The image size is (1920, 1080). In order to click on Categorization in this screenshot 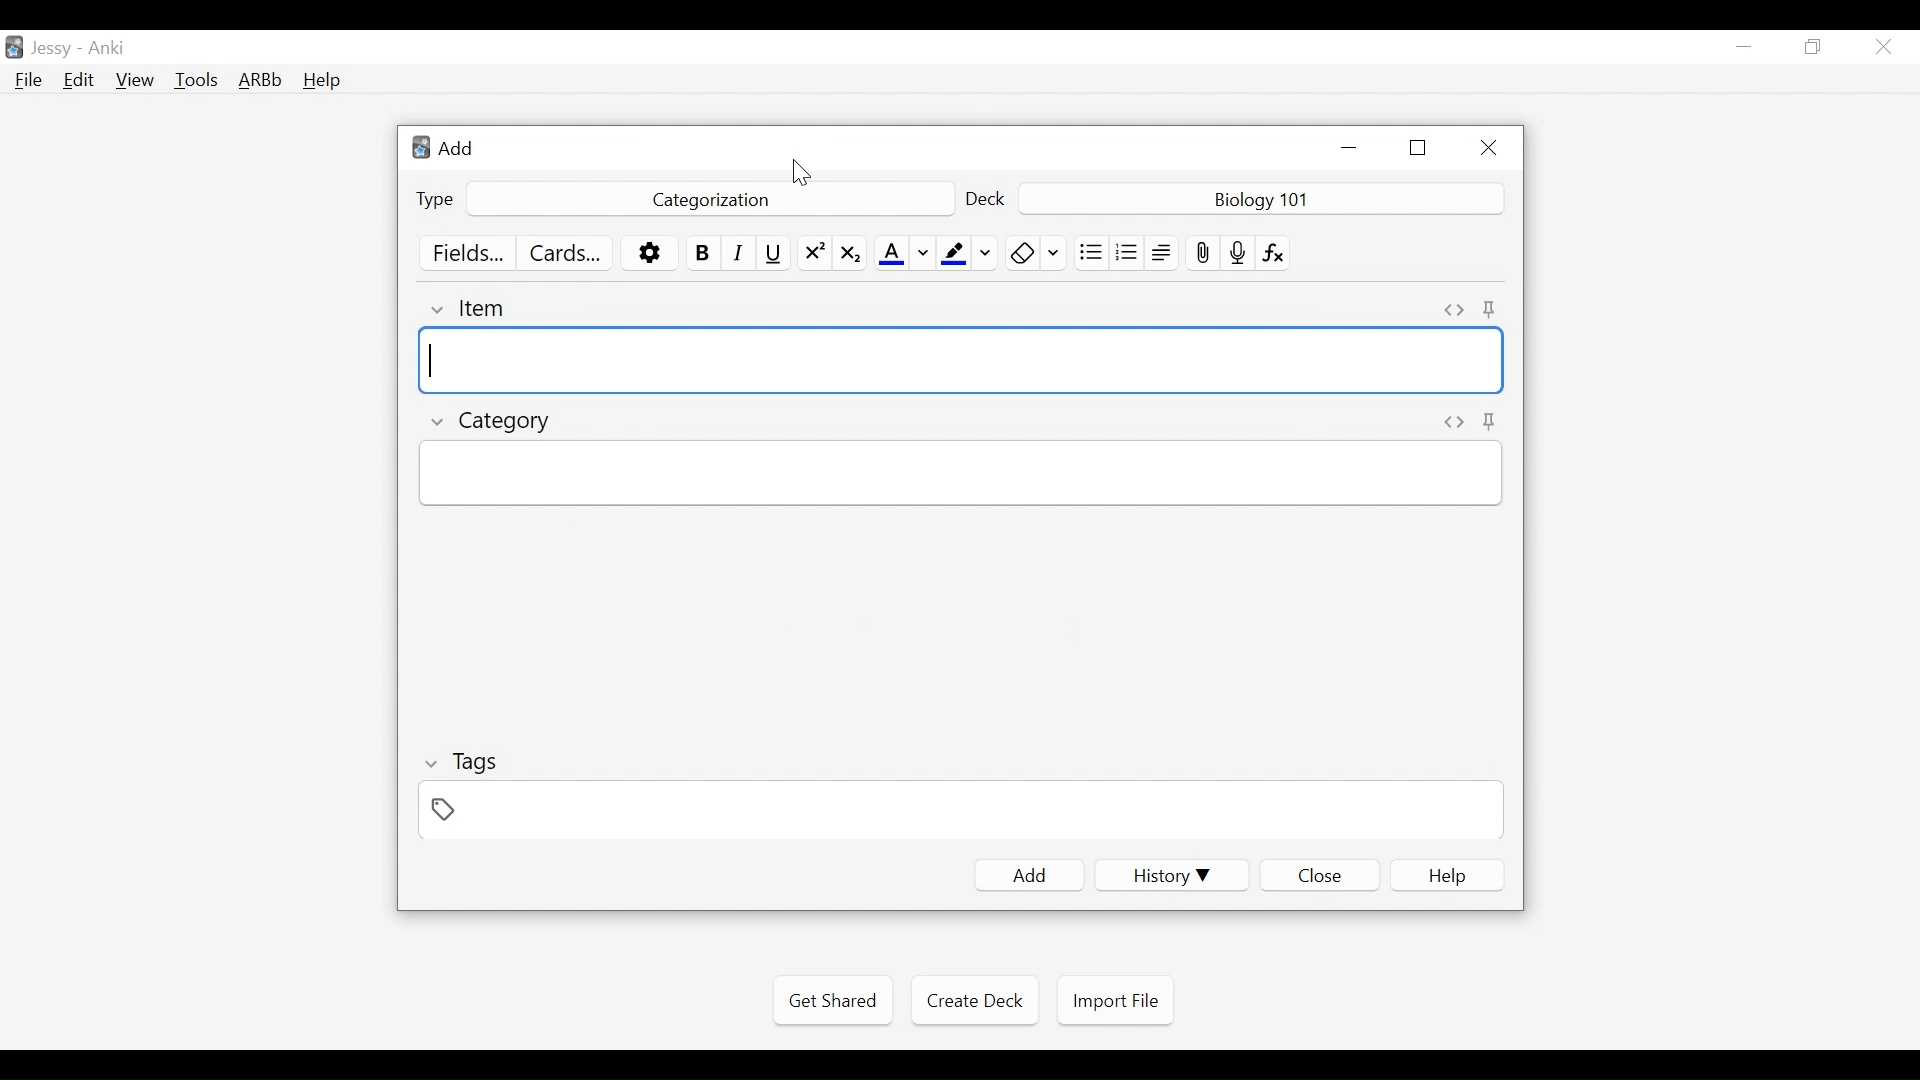, I will do `click(707, 200)`.